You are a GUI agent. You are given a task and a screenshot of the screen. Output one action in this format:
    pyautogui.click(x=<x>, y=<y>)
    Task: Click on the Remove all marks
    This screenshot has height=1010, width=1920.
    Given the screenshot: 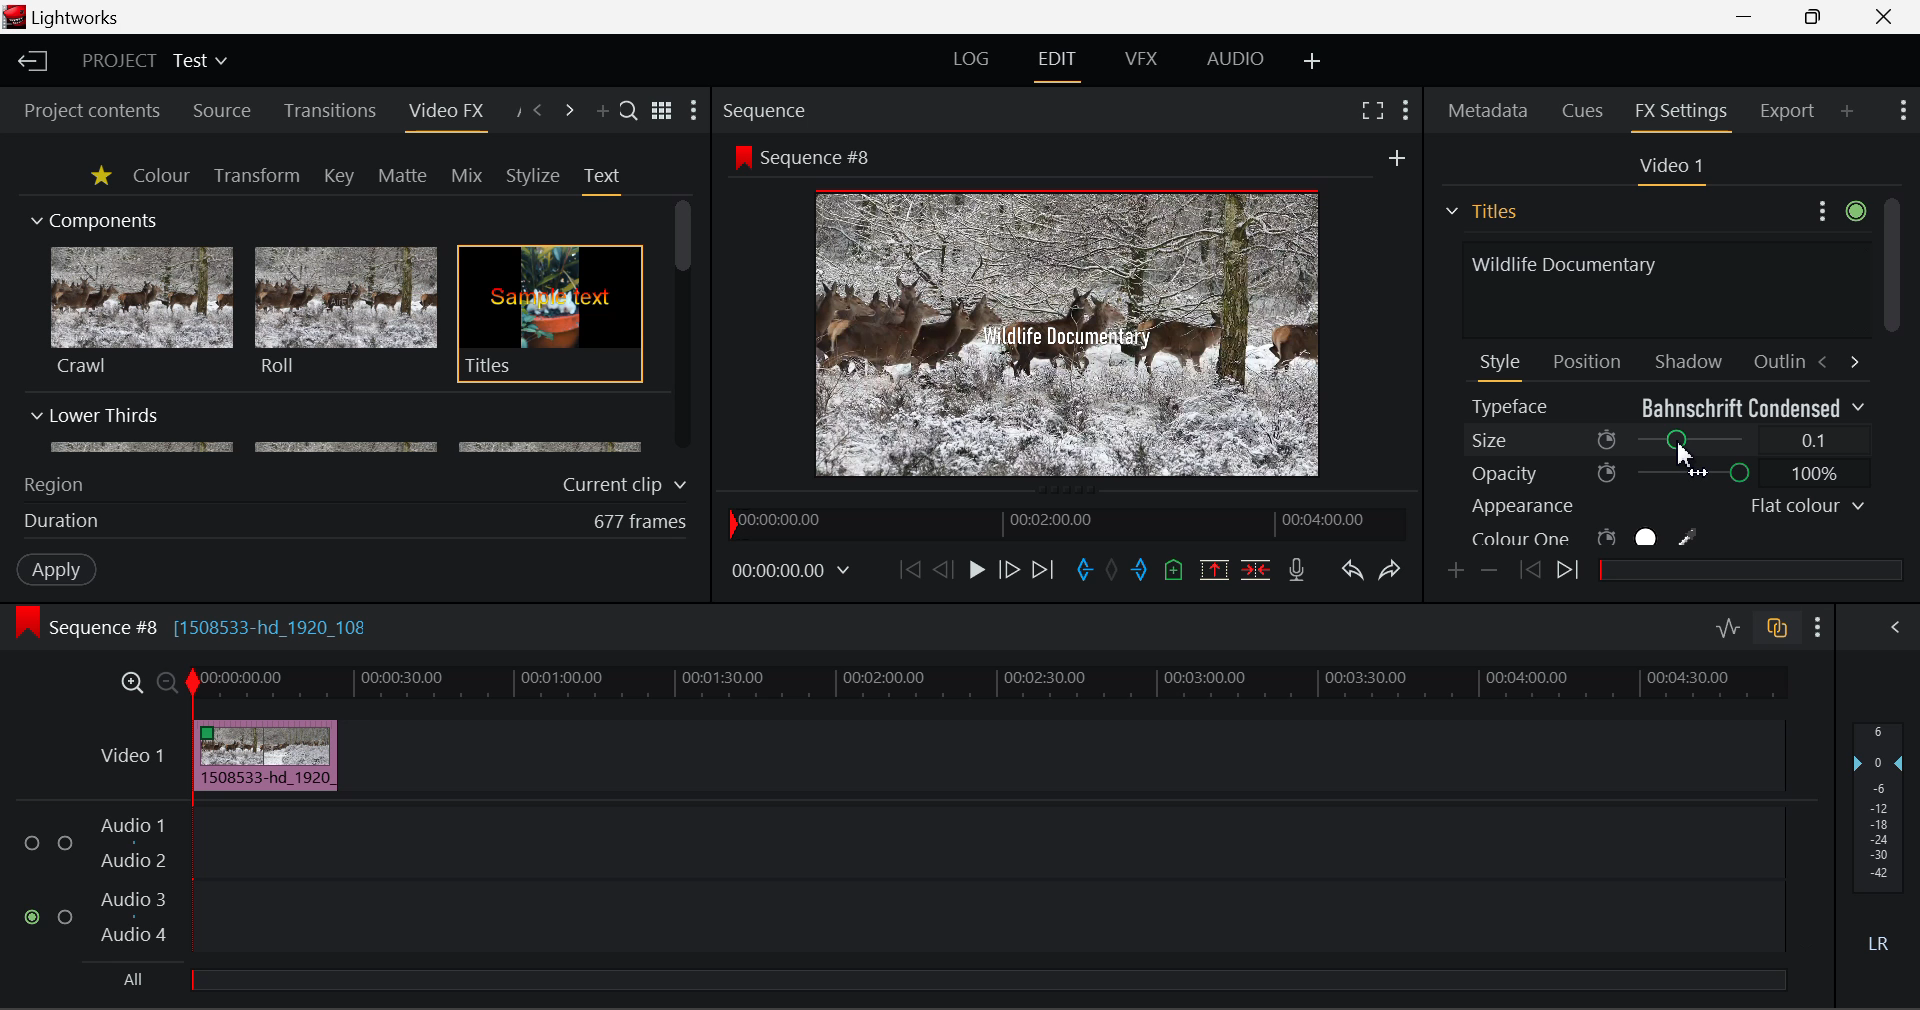 What is the action you would take?
    pyautogui.click(x=1114, y=572)
    